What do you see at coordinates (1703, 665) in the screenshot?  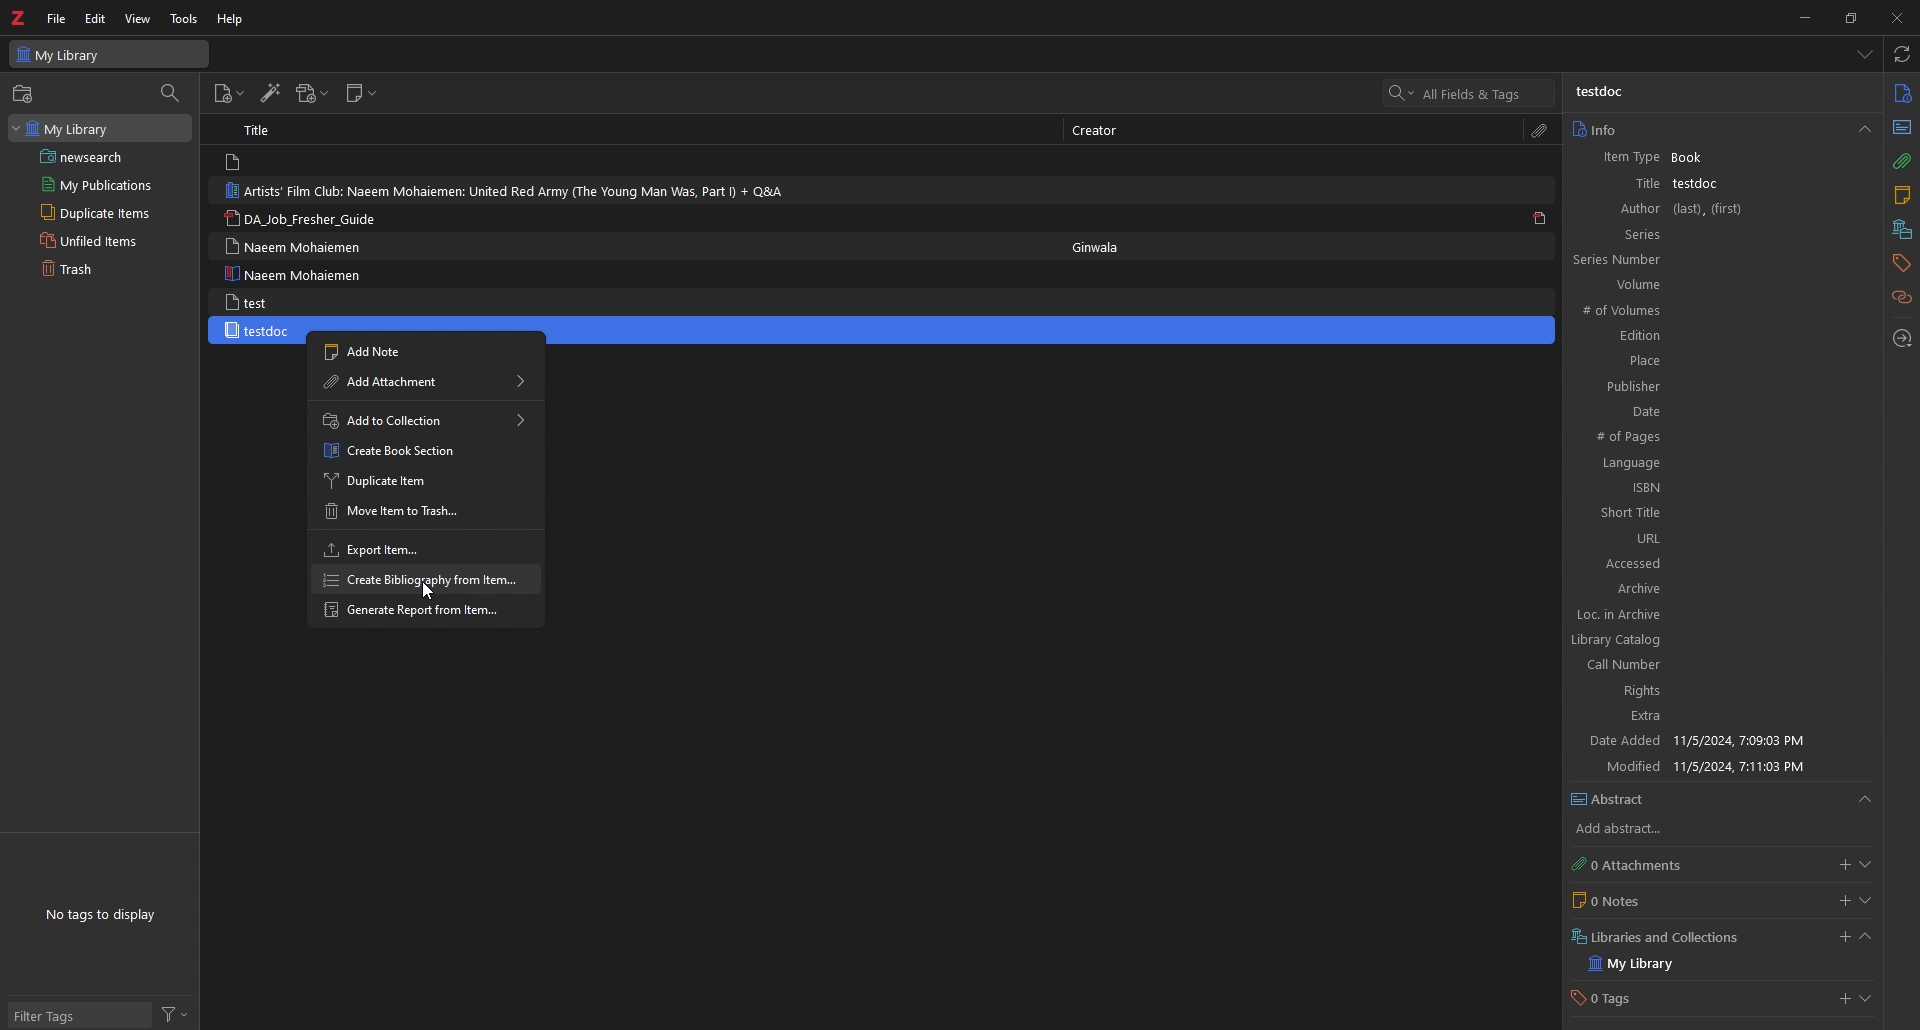 I see `Call Number` at bounding box center [1703, 665].